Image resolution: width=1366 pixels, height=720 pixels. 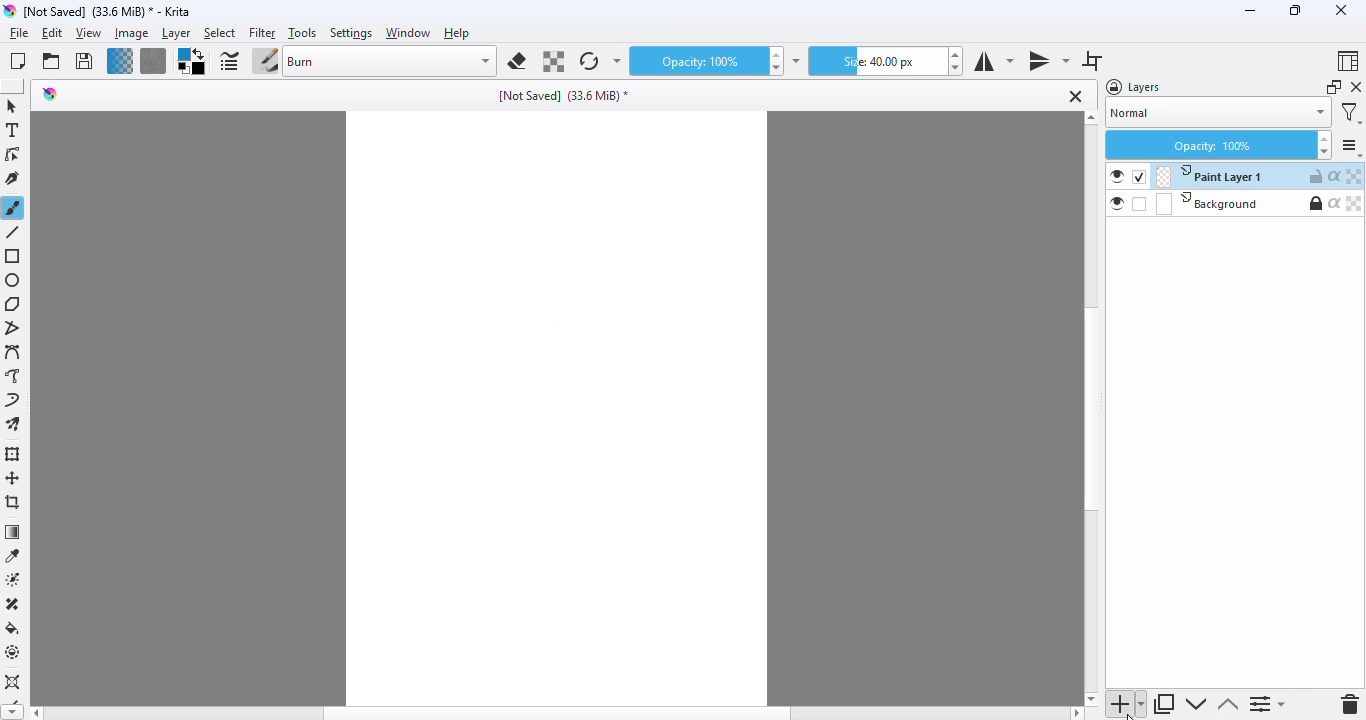 What do you see at coordinates (407, 33) in the screenshot?
I see `window` at bounding box center [407, 33].